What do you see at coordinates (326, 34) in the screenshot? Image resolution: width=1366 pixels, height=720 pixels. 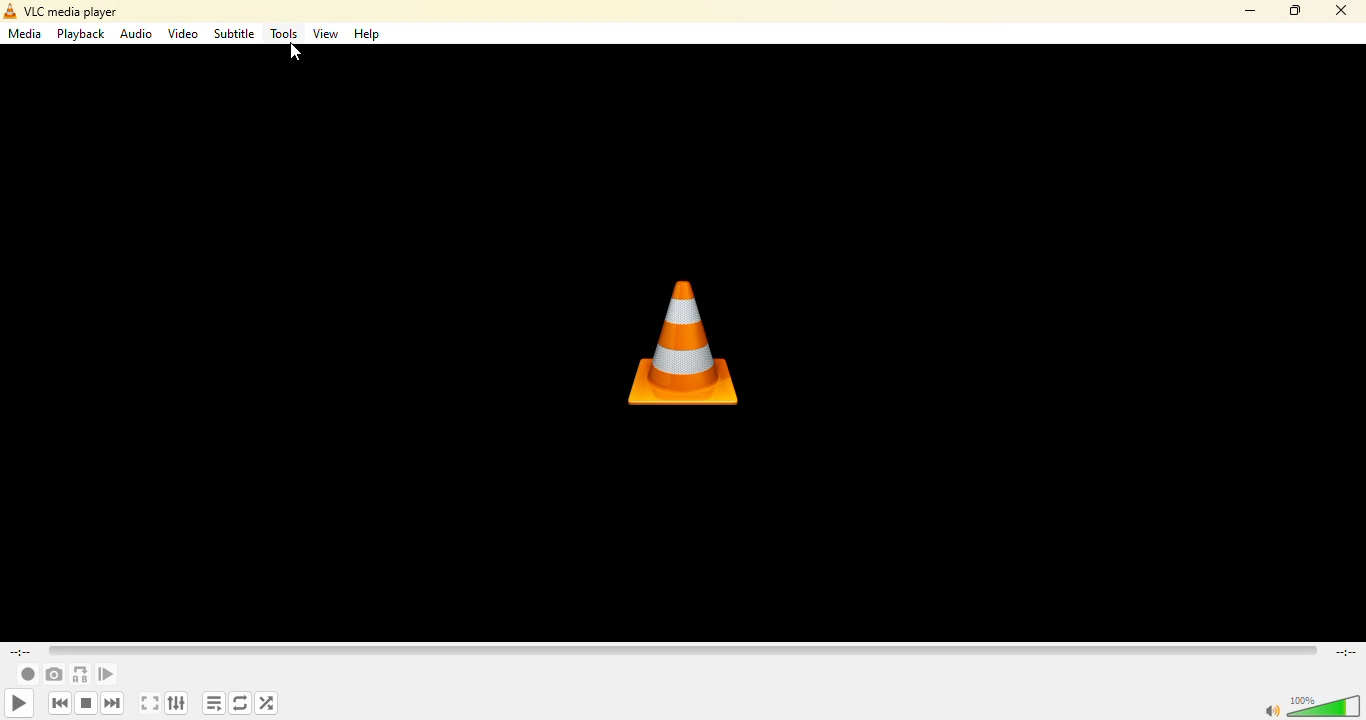 I see `view` at bounding box center [326, 34].